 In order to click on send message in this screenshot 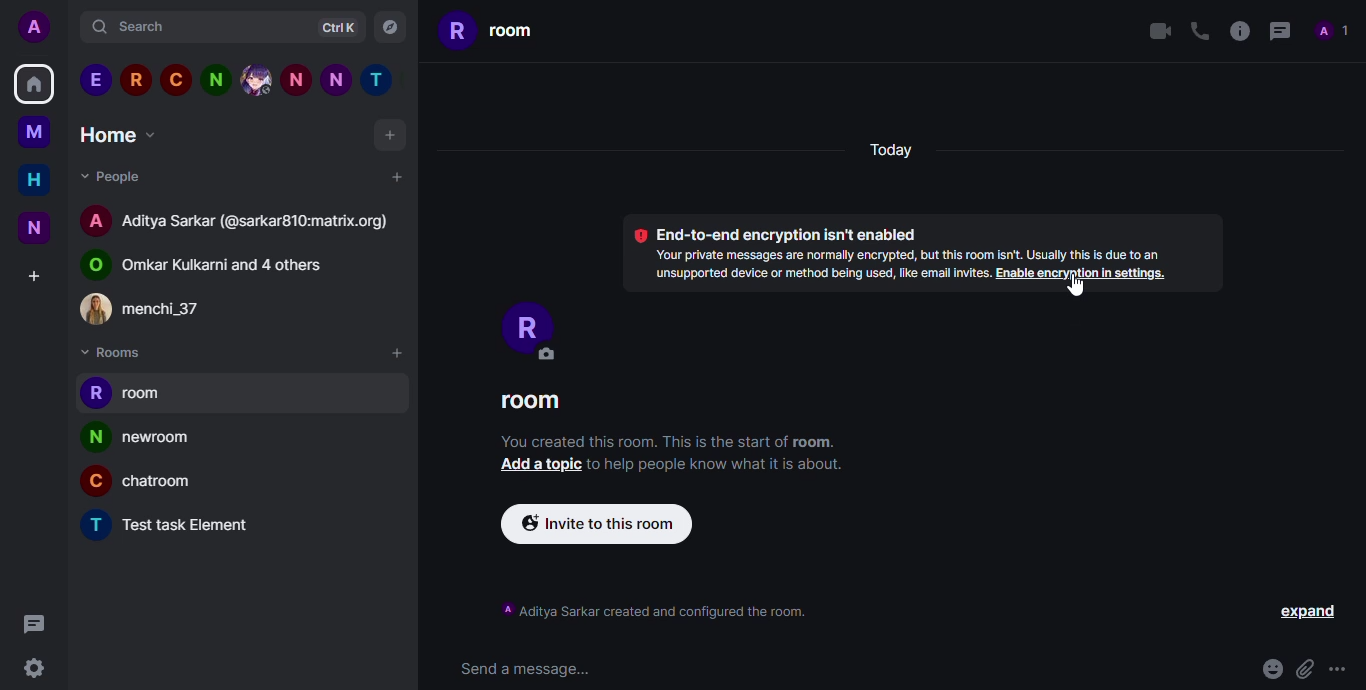, I will do `click(530, 669)`.